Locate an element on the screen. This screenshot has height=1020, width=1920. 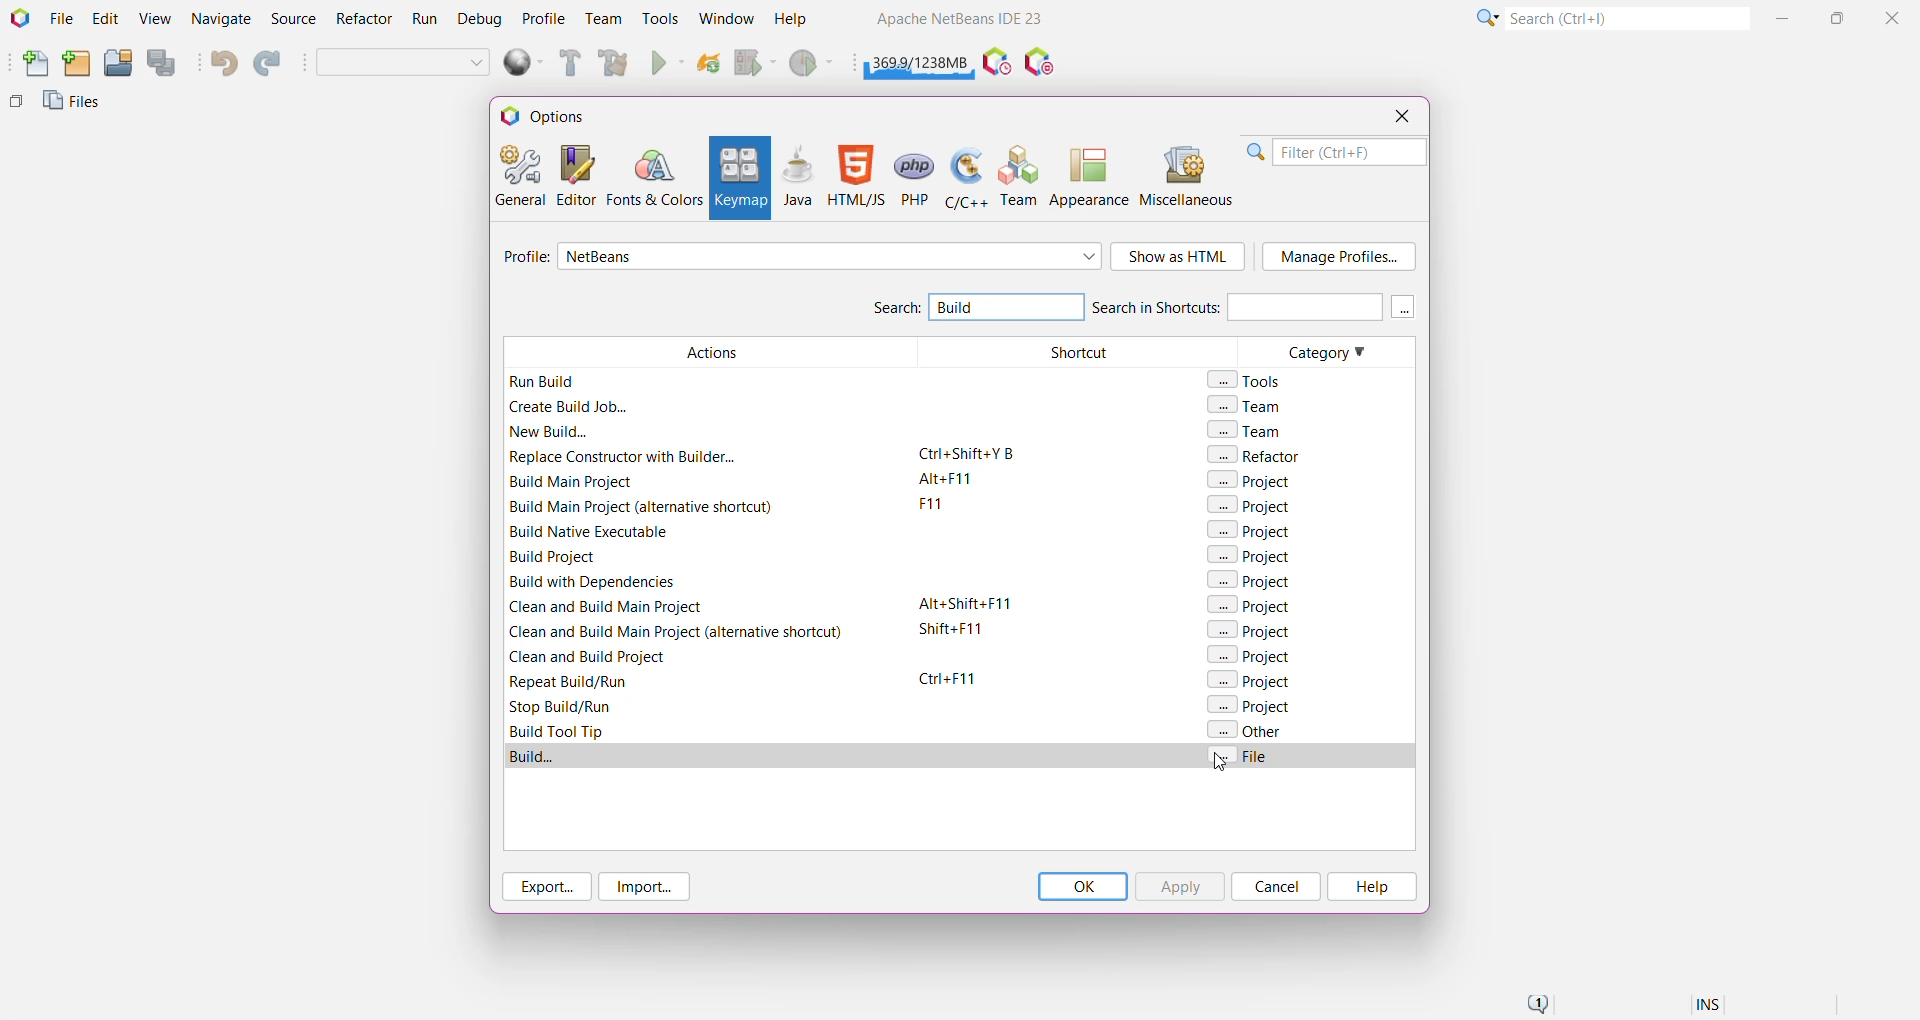
New File is located at coordinates (31, 65).